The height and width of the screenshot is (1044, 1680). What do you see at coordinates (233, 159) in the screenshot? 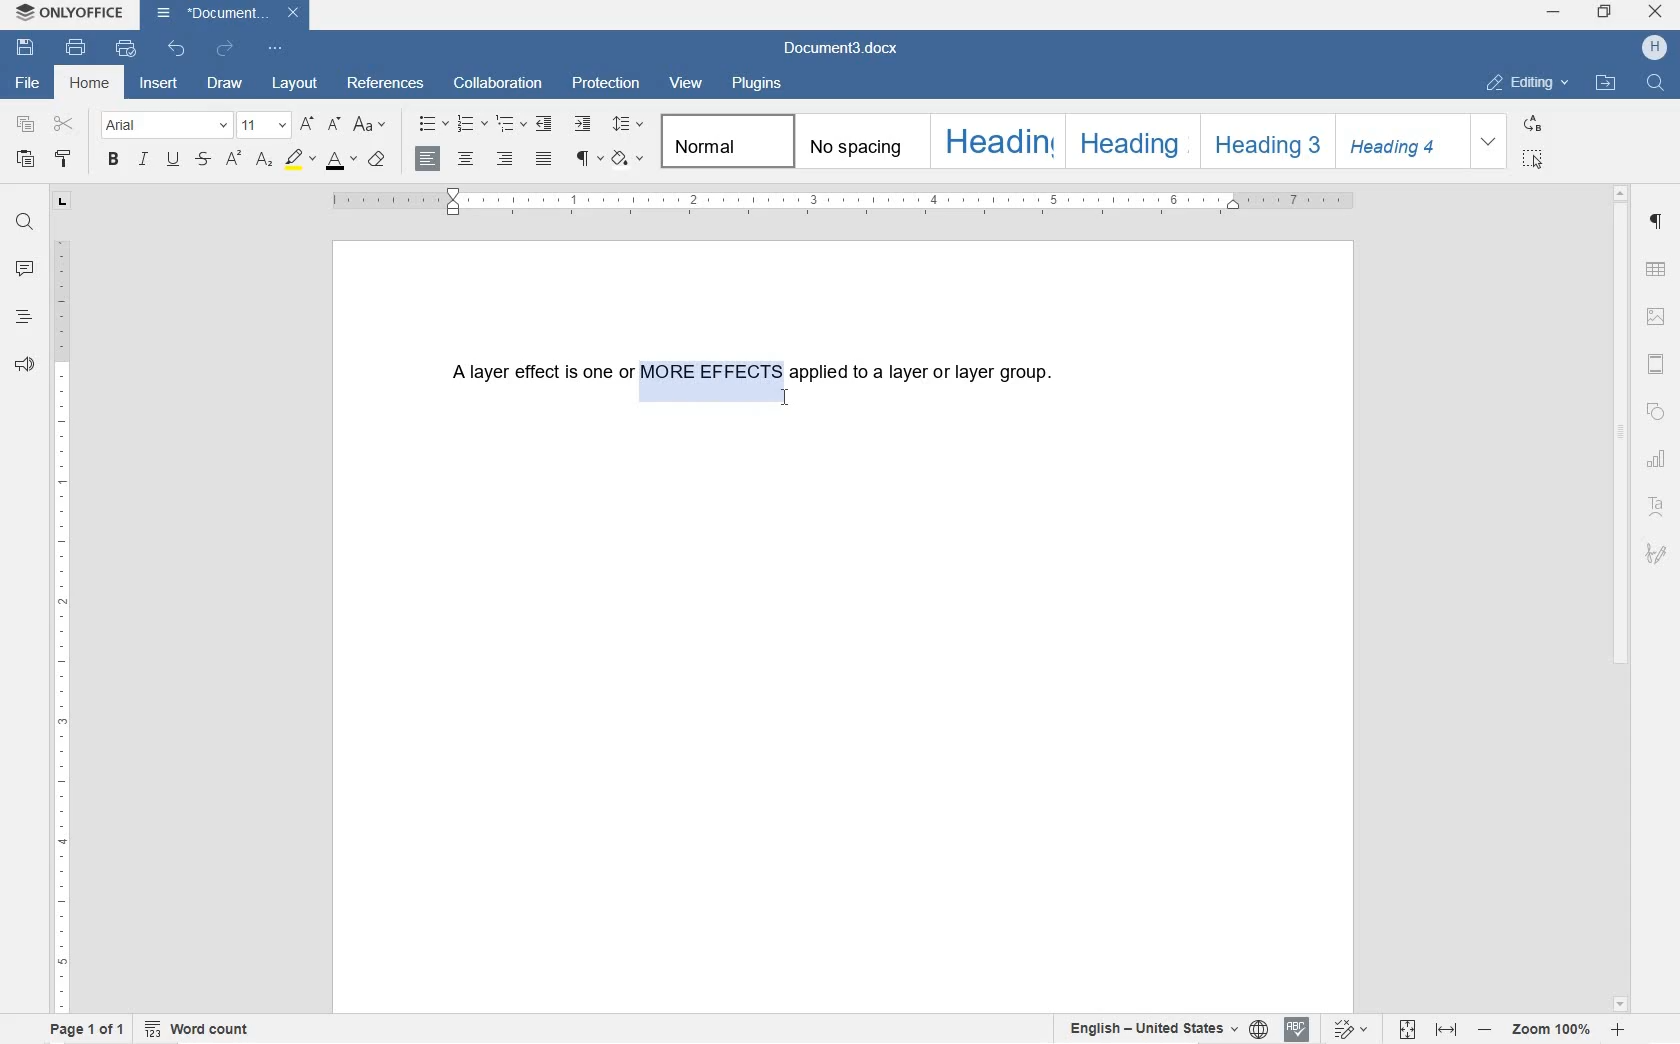
I see `SUPERSCRIPT` at bounding box center [233, 159].